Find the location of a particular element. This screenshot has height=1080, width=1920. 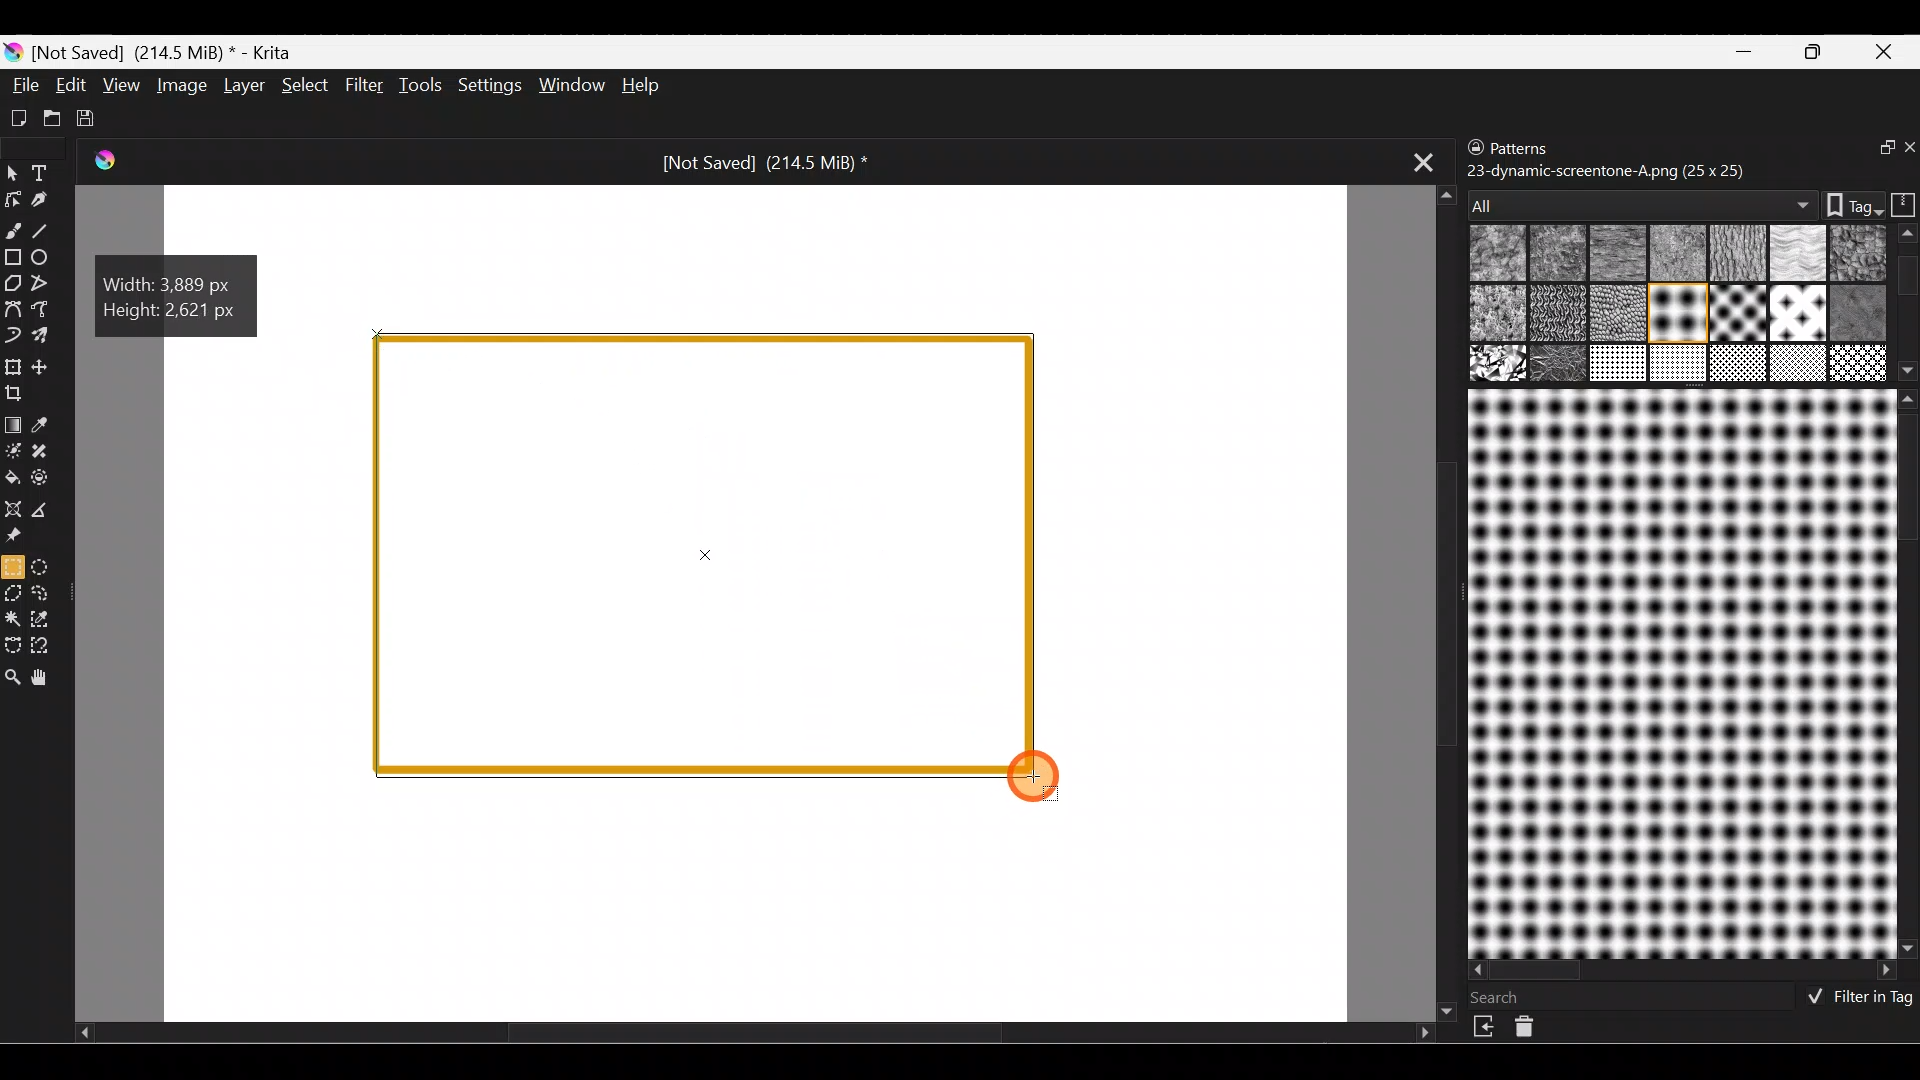

Bezier curve selection tool is located at coordinates (14, 645).